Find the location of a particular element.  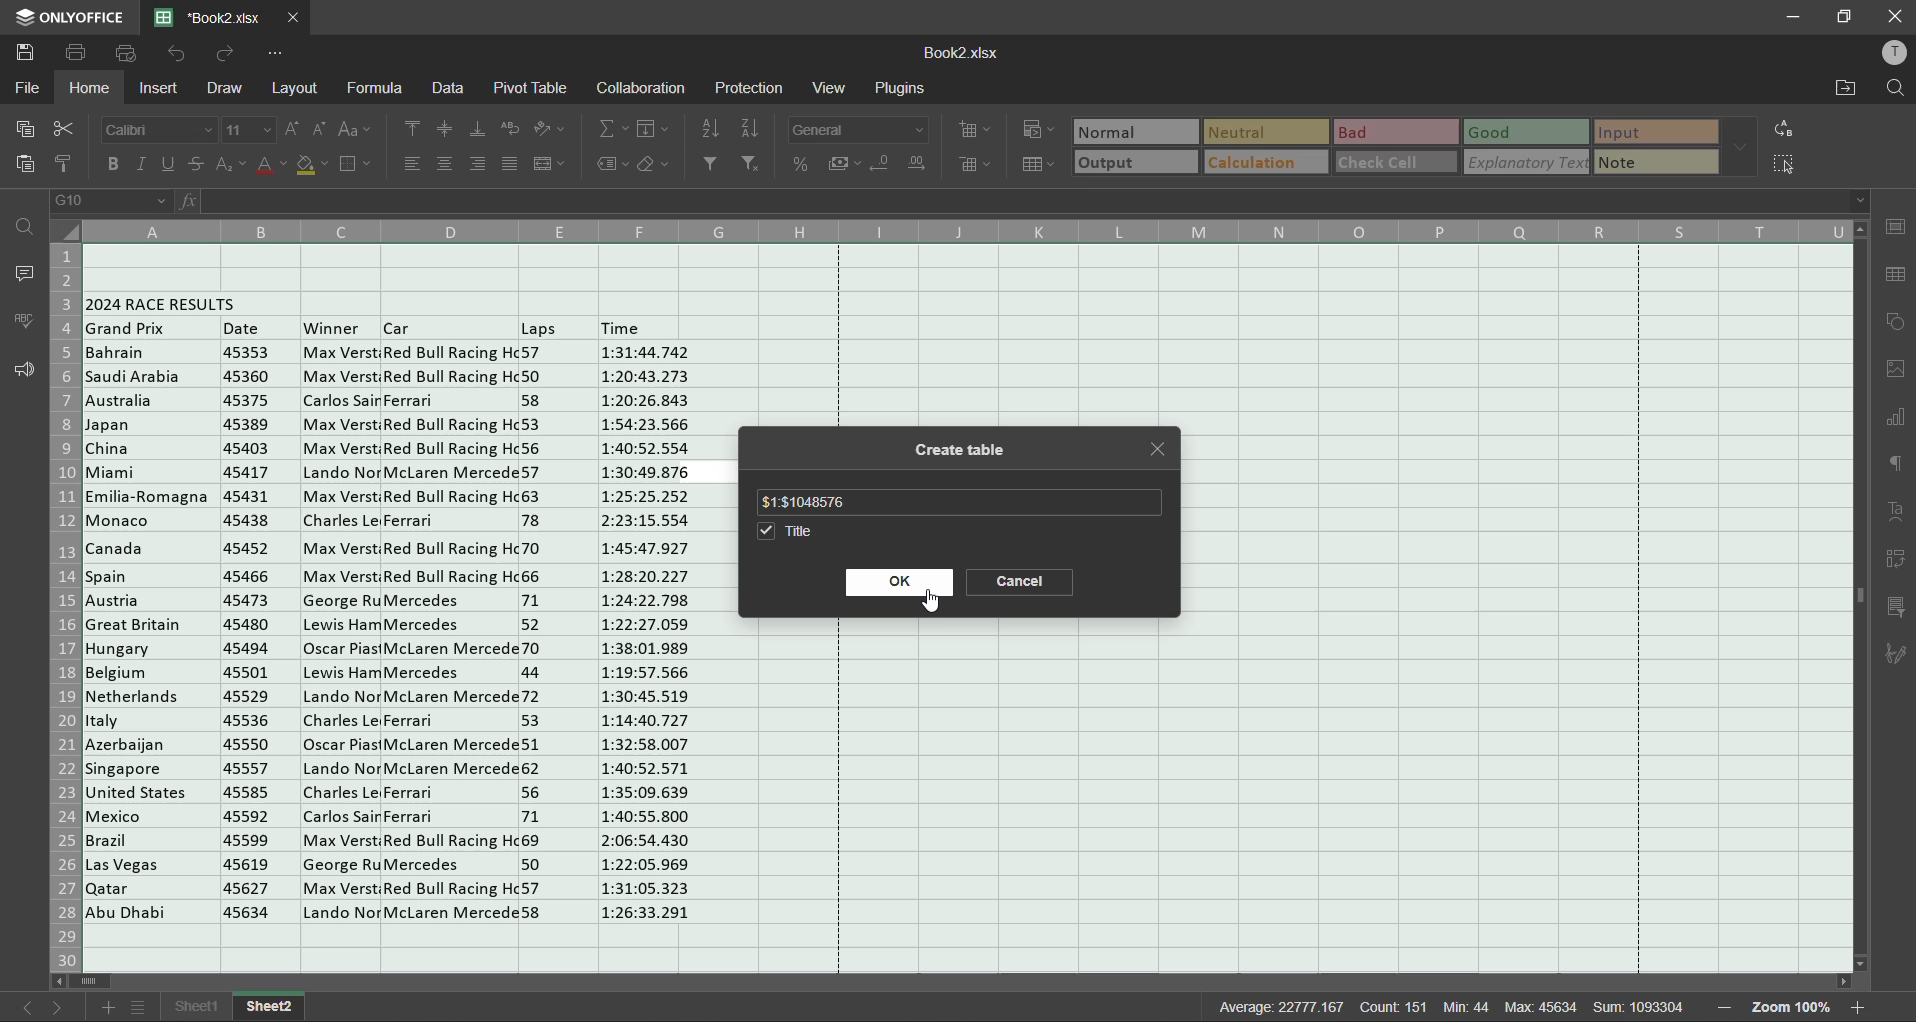

min is located at coordinates (1468, 1007).